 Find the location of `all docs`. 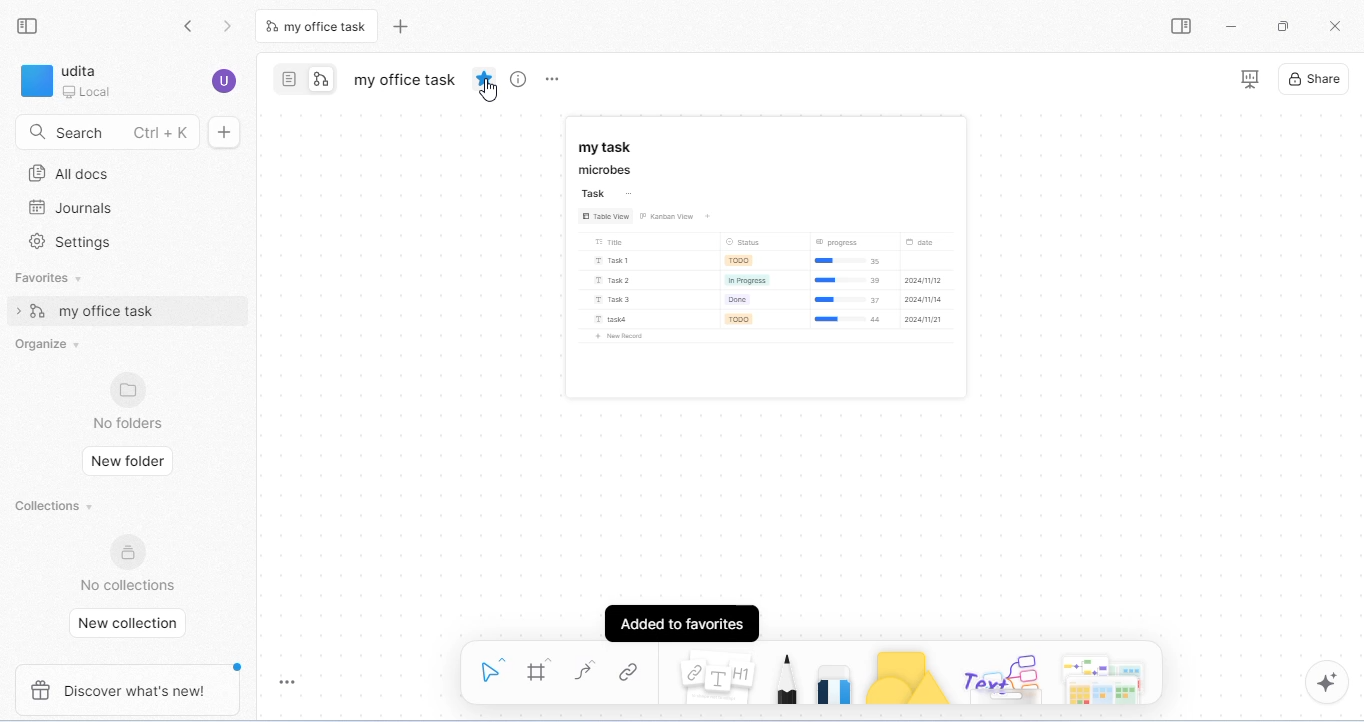

all docs is located at coordinates (69, 173).